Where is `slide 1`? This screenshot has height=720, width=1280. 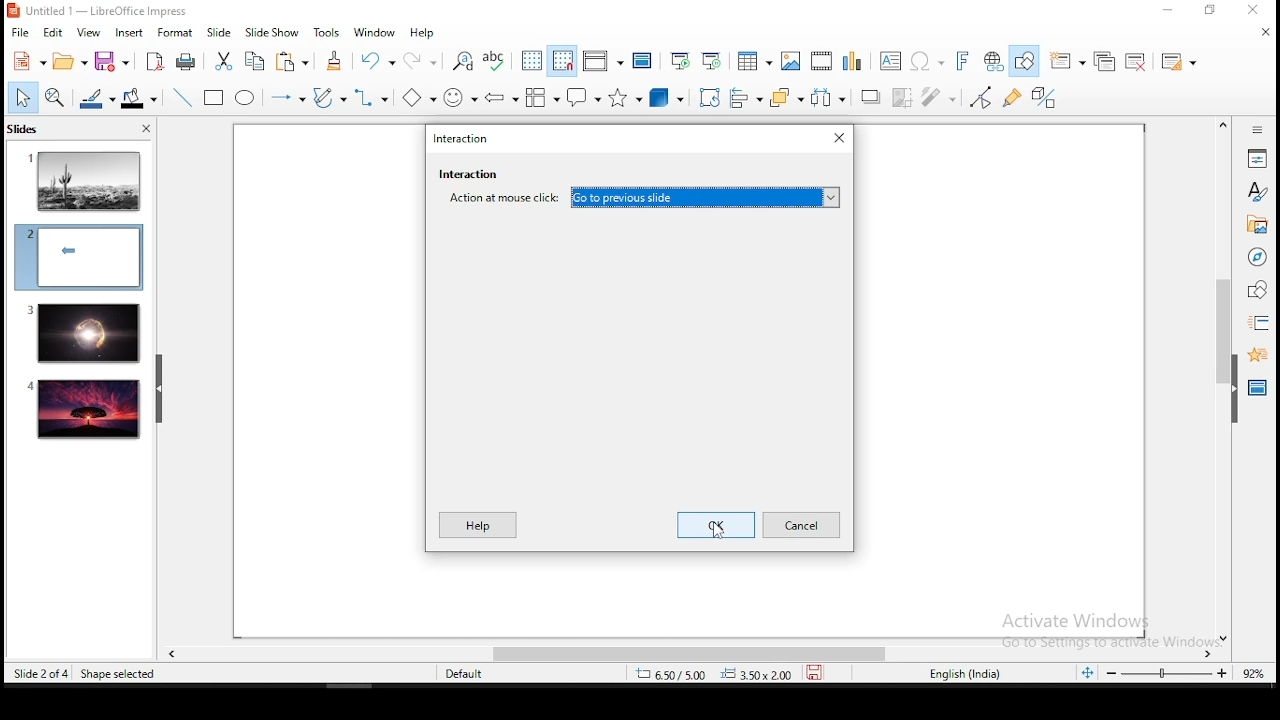
slide 1 is located at coordinates (85, 180).